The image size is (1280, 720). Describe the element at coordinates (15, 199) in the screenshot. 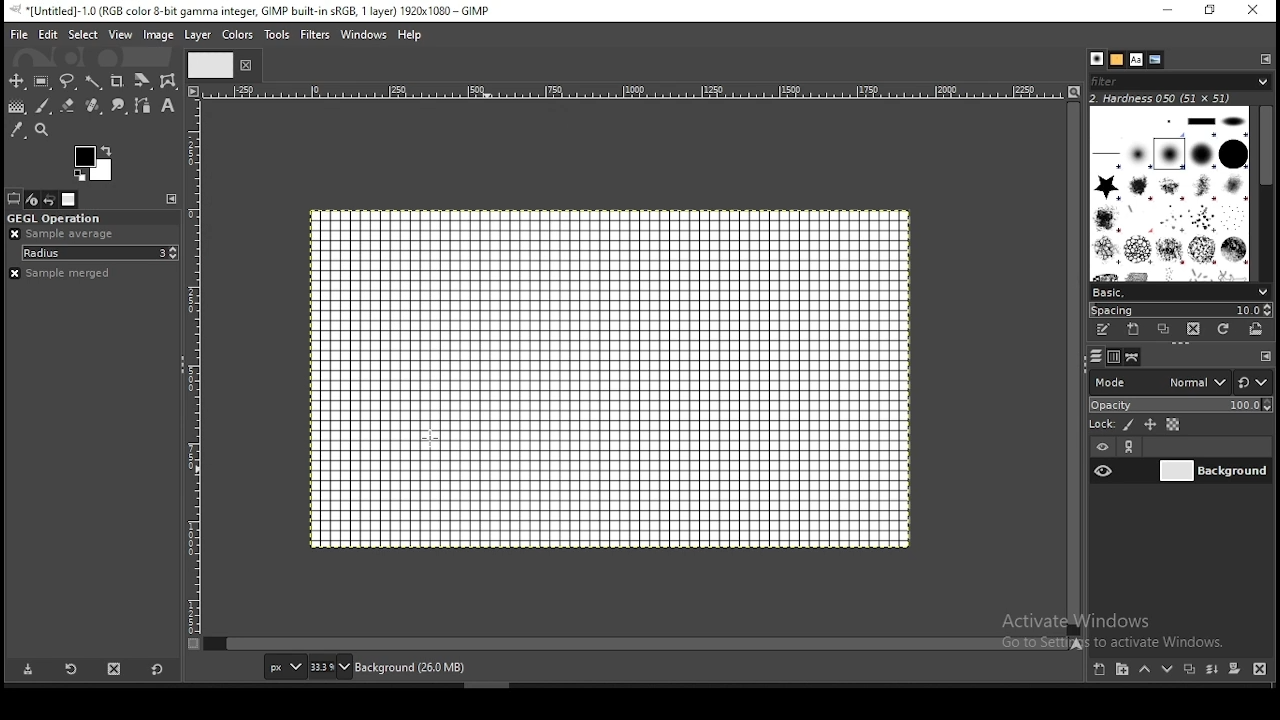

I see `tool options` at that location.